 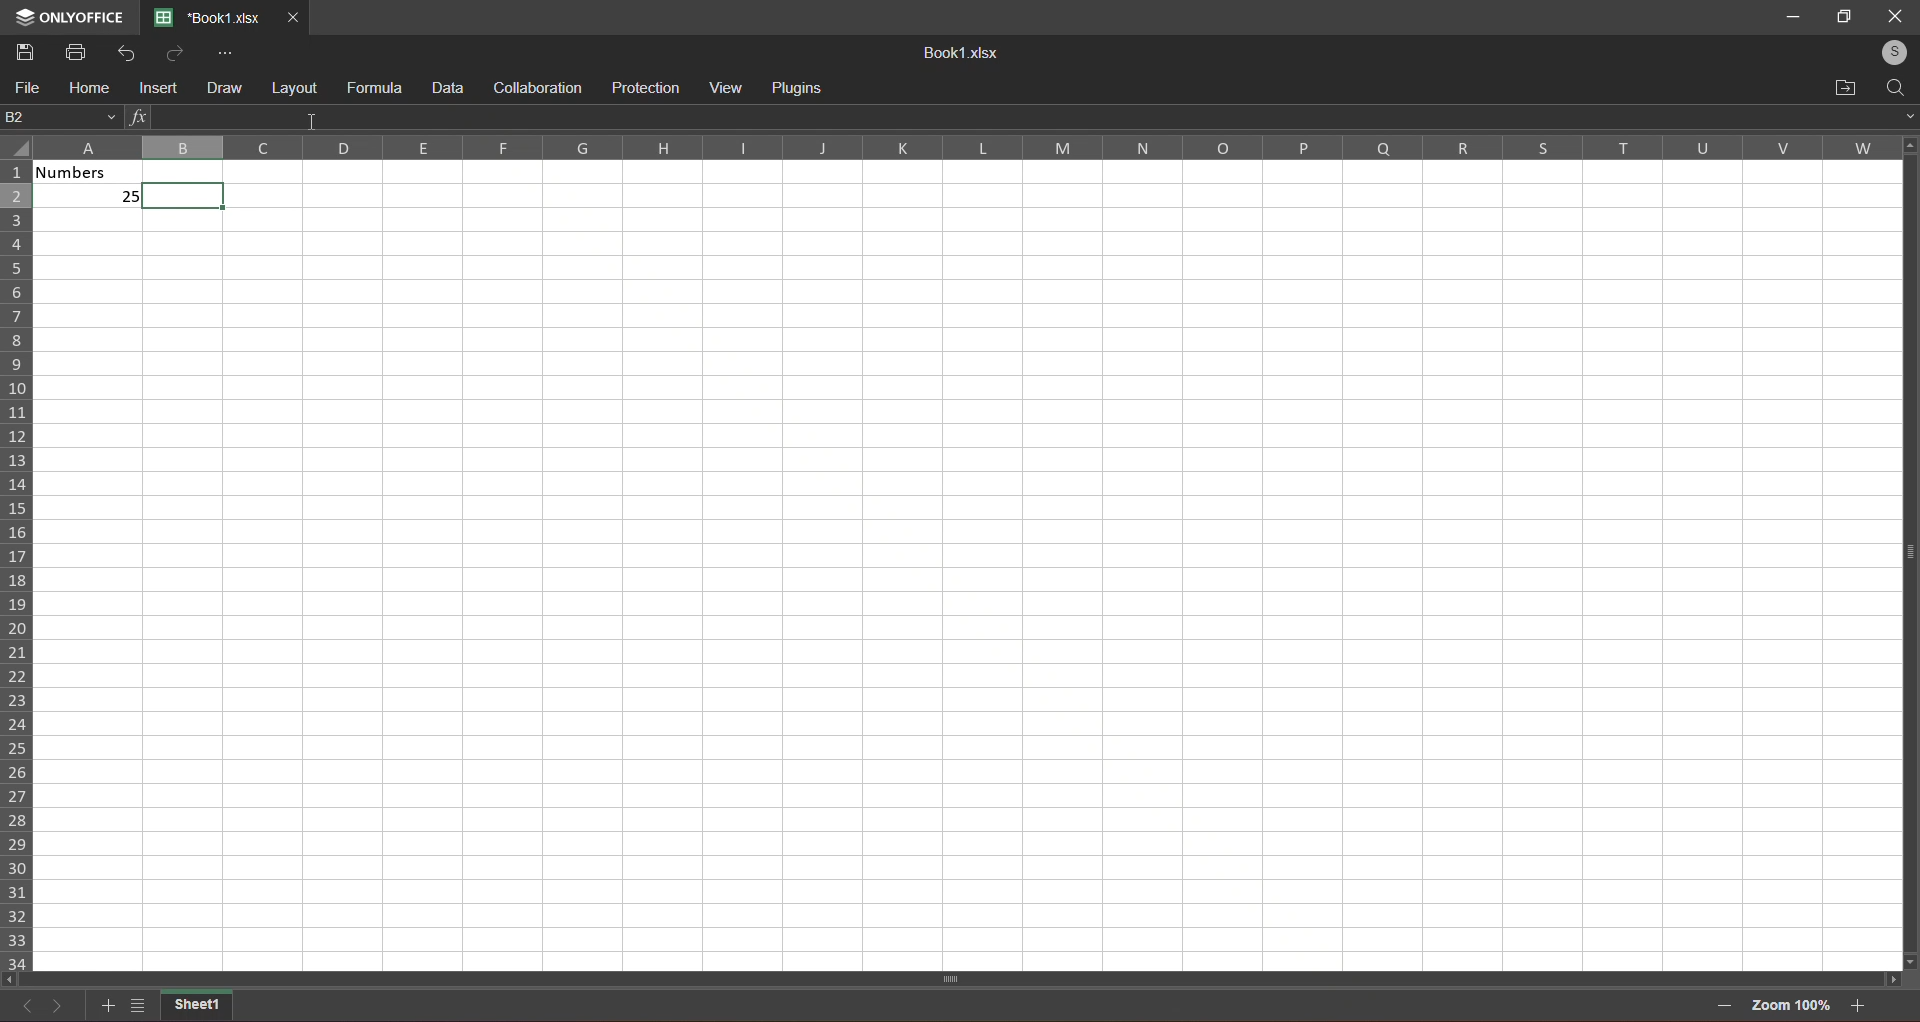 What do you see at coordinates (1723, 1004) in the screenshot?
I see `zoom out` at bounding box center [1723, 1004].